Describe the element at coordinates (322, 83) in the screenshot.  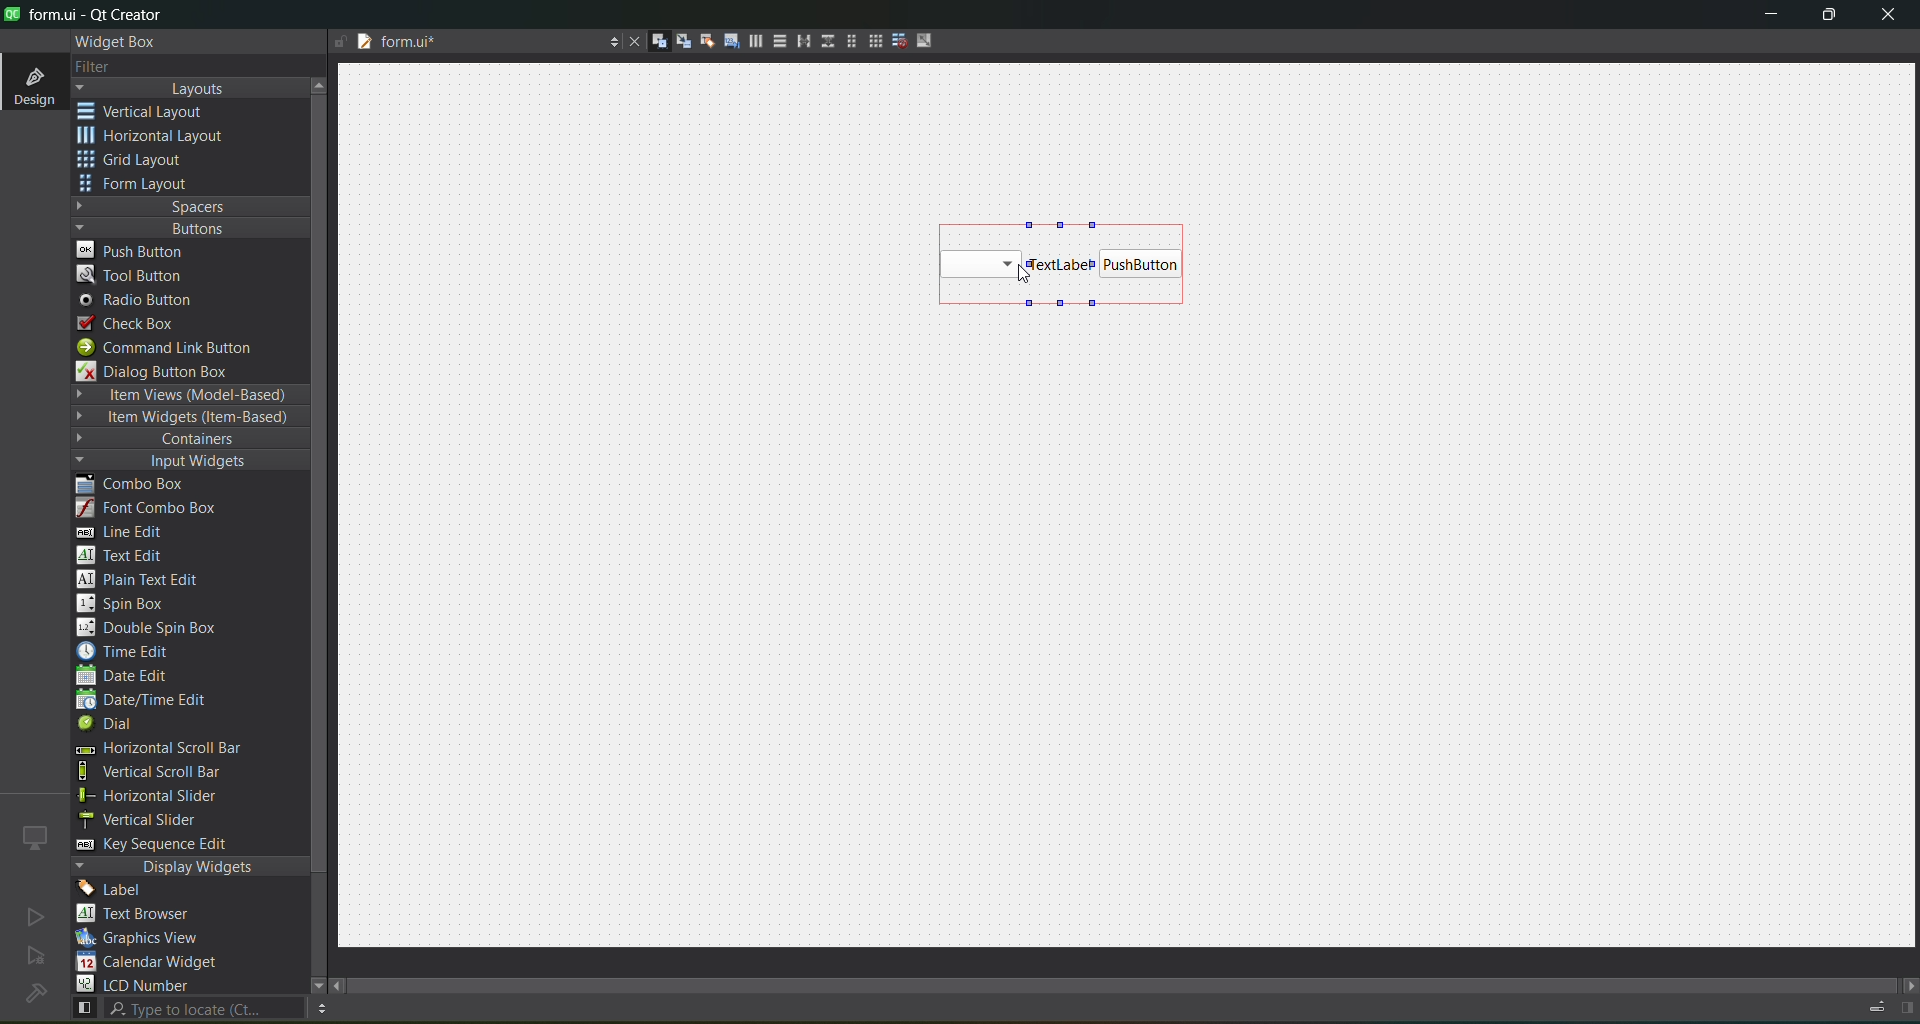
I see `move up` at that location.